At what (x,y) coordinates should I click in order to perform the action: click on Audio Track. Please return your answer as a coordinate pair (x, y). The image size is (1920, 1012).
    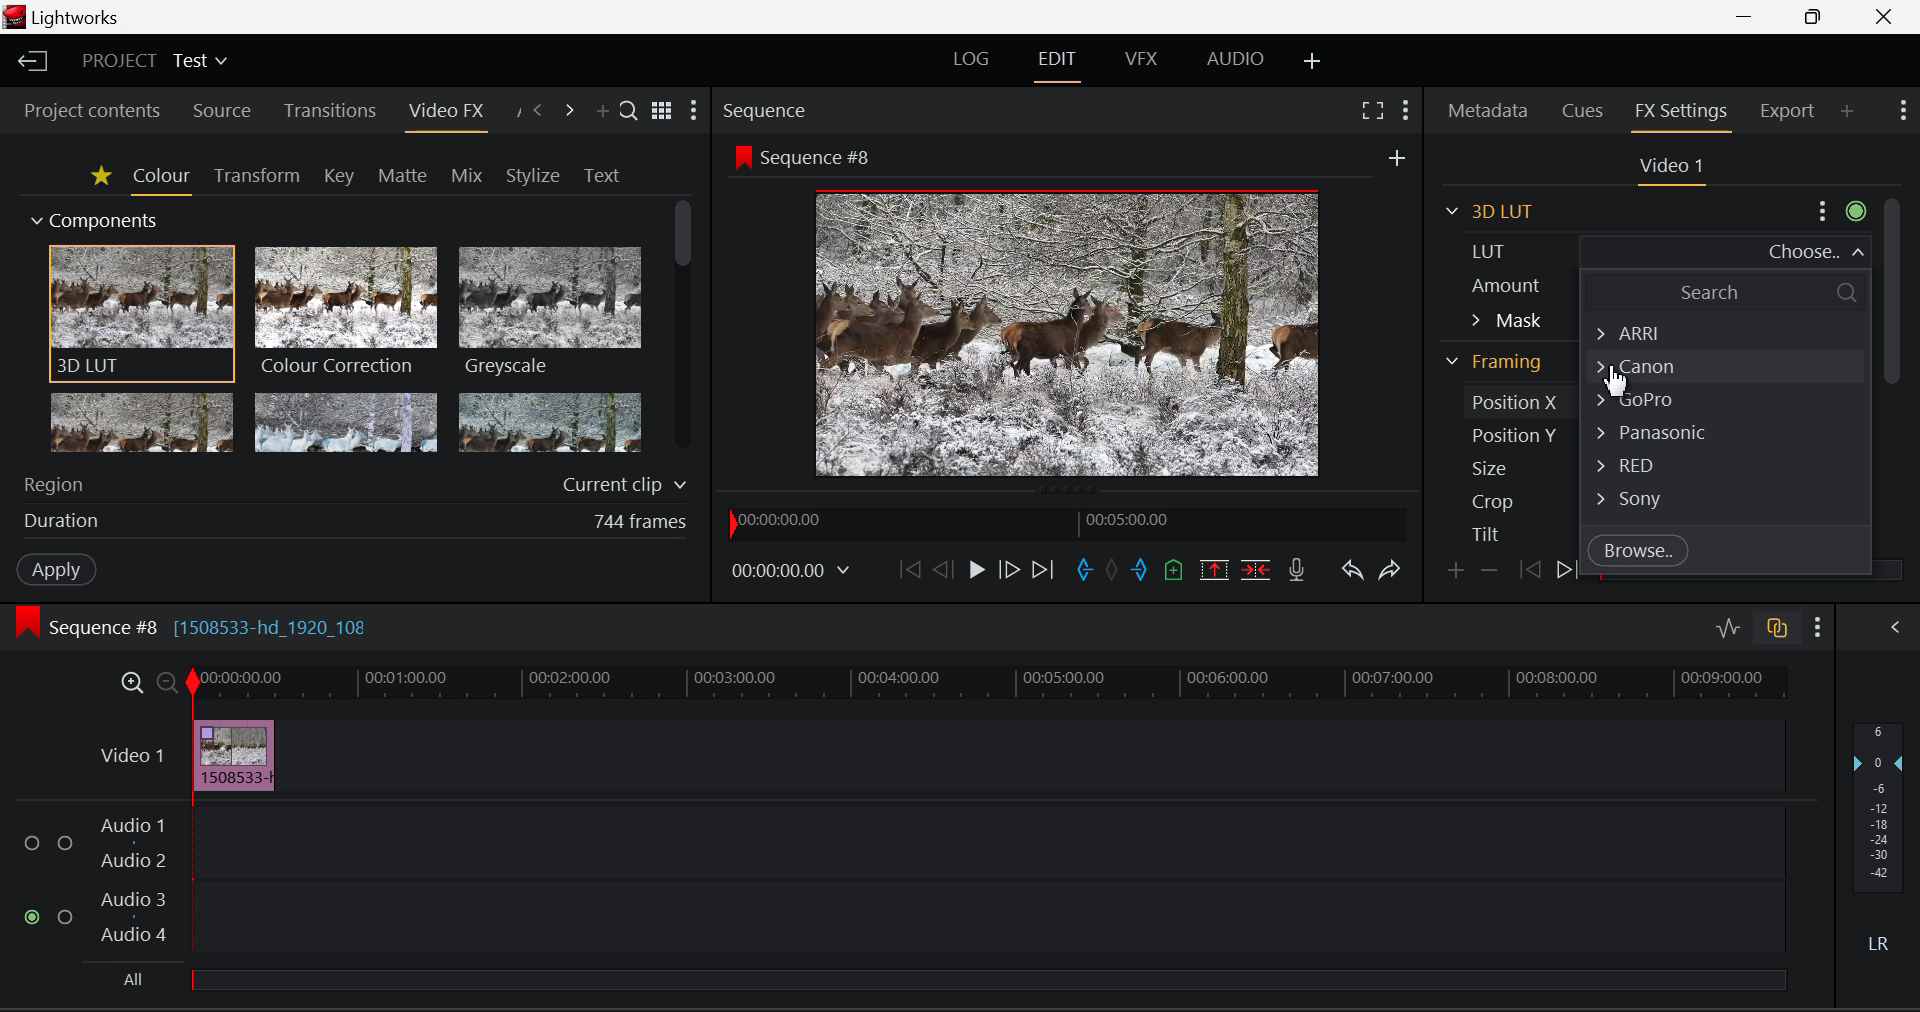
    Looking at the image, I should click on (989, 914).